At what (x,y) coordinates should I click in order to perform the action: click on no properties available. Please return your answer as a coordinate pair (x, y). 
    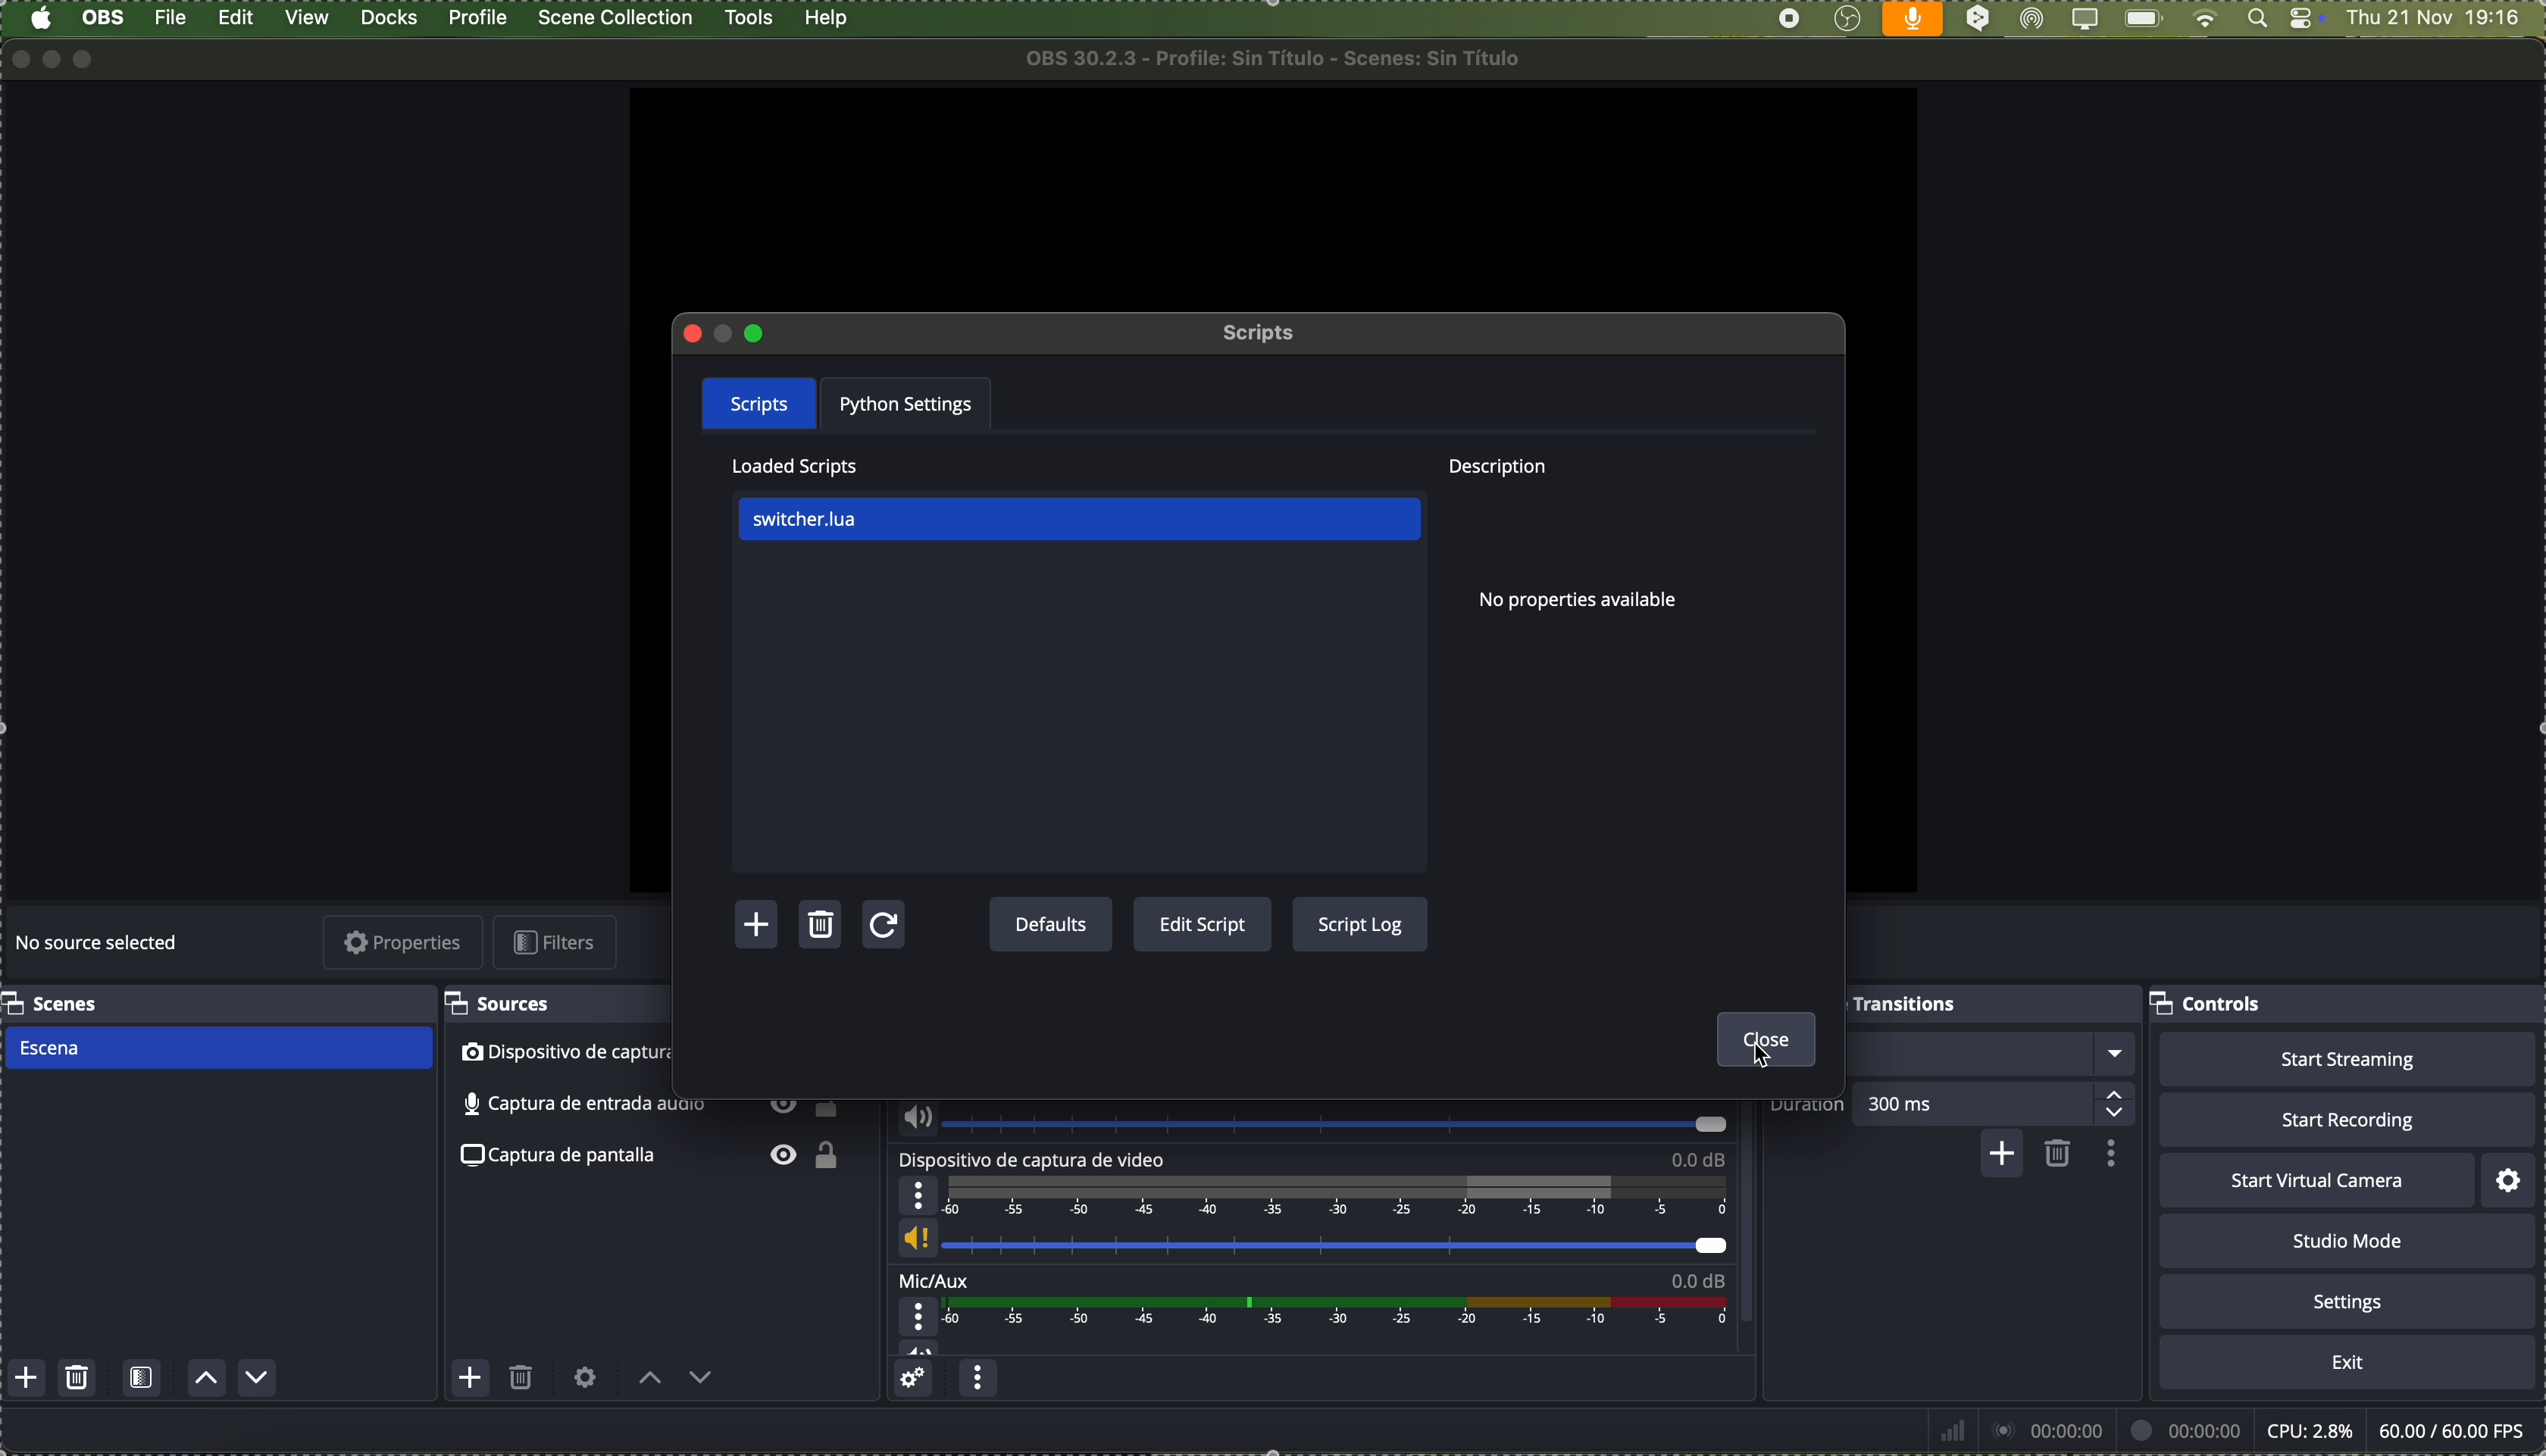
    Looking at the image, I should click on (1594, 604).